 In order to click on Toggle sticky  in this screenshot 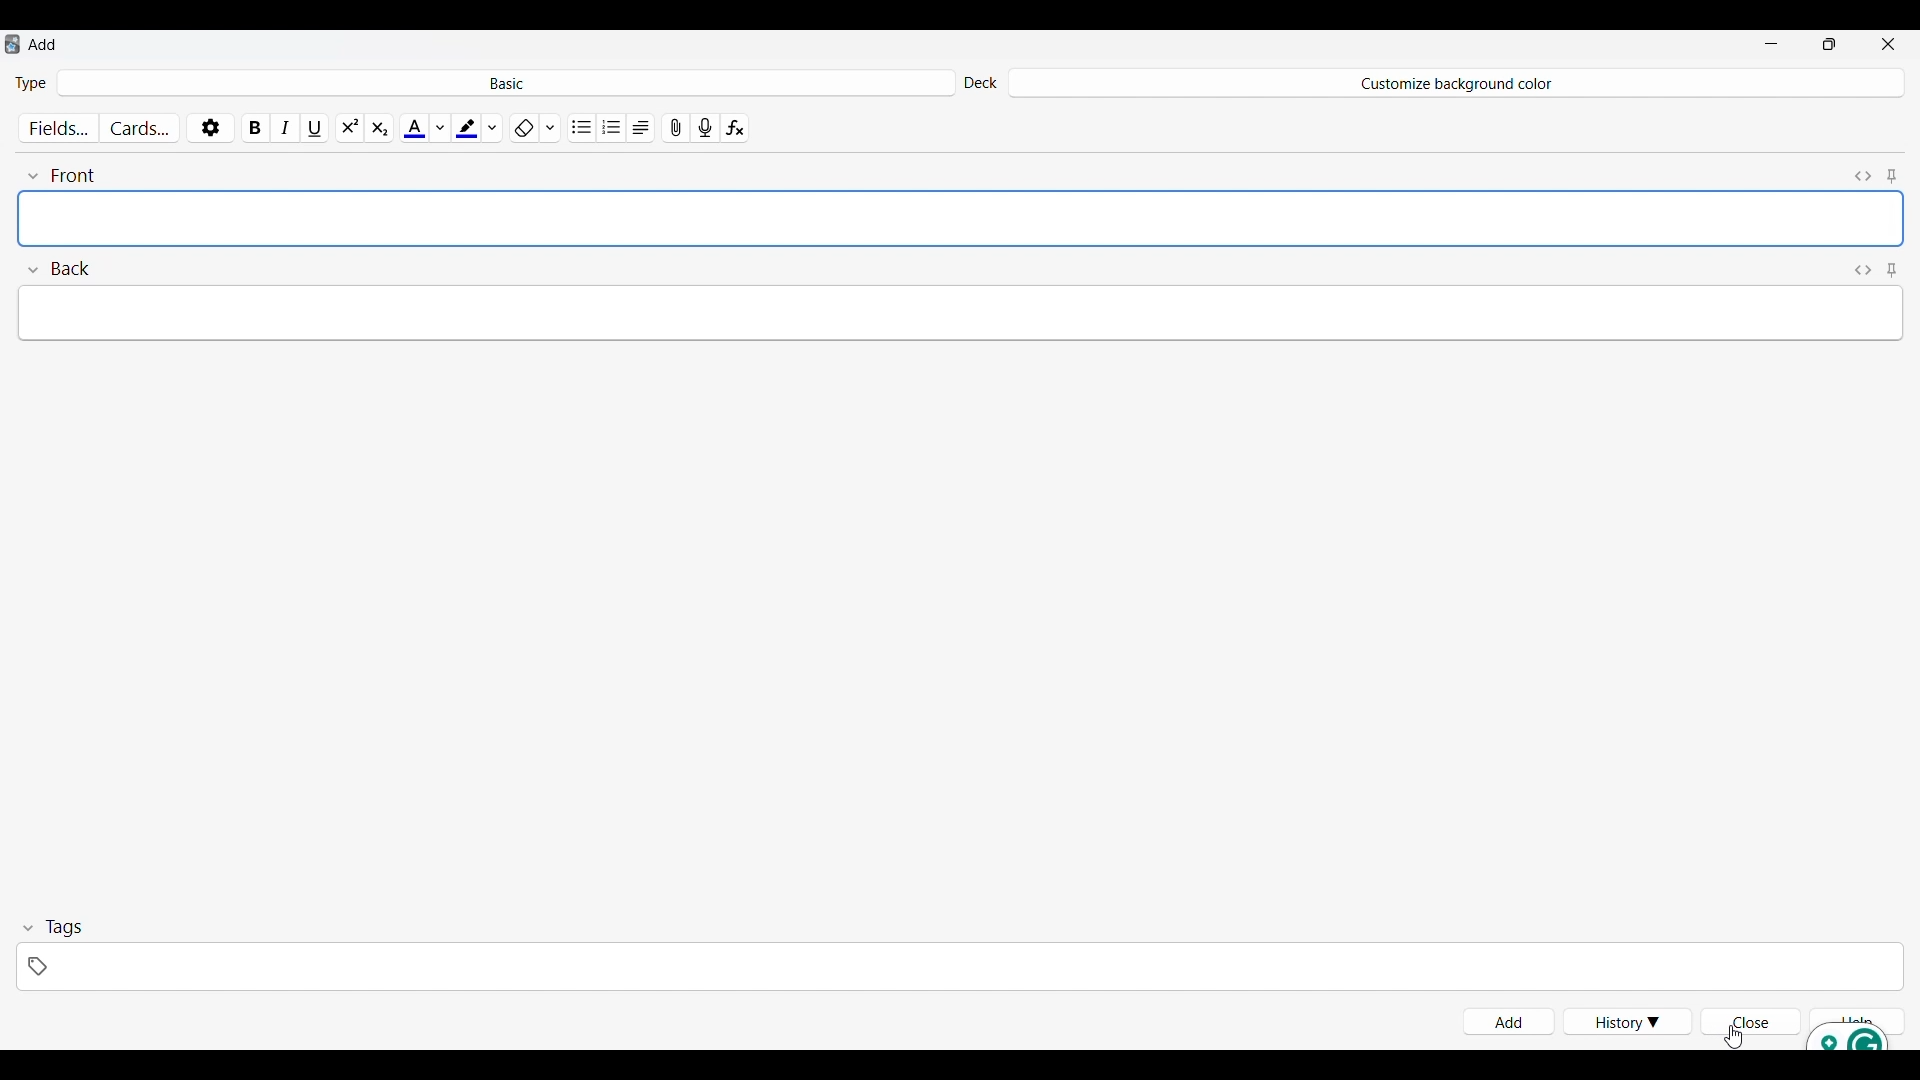, I will do `click(1891, 174)`.